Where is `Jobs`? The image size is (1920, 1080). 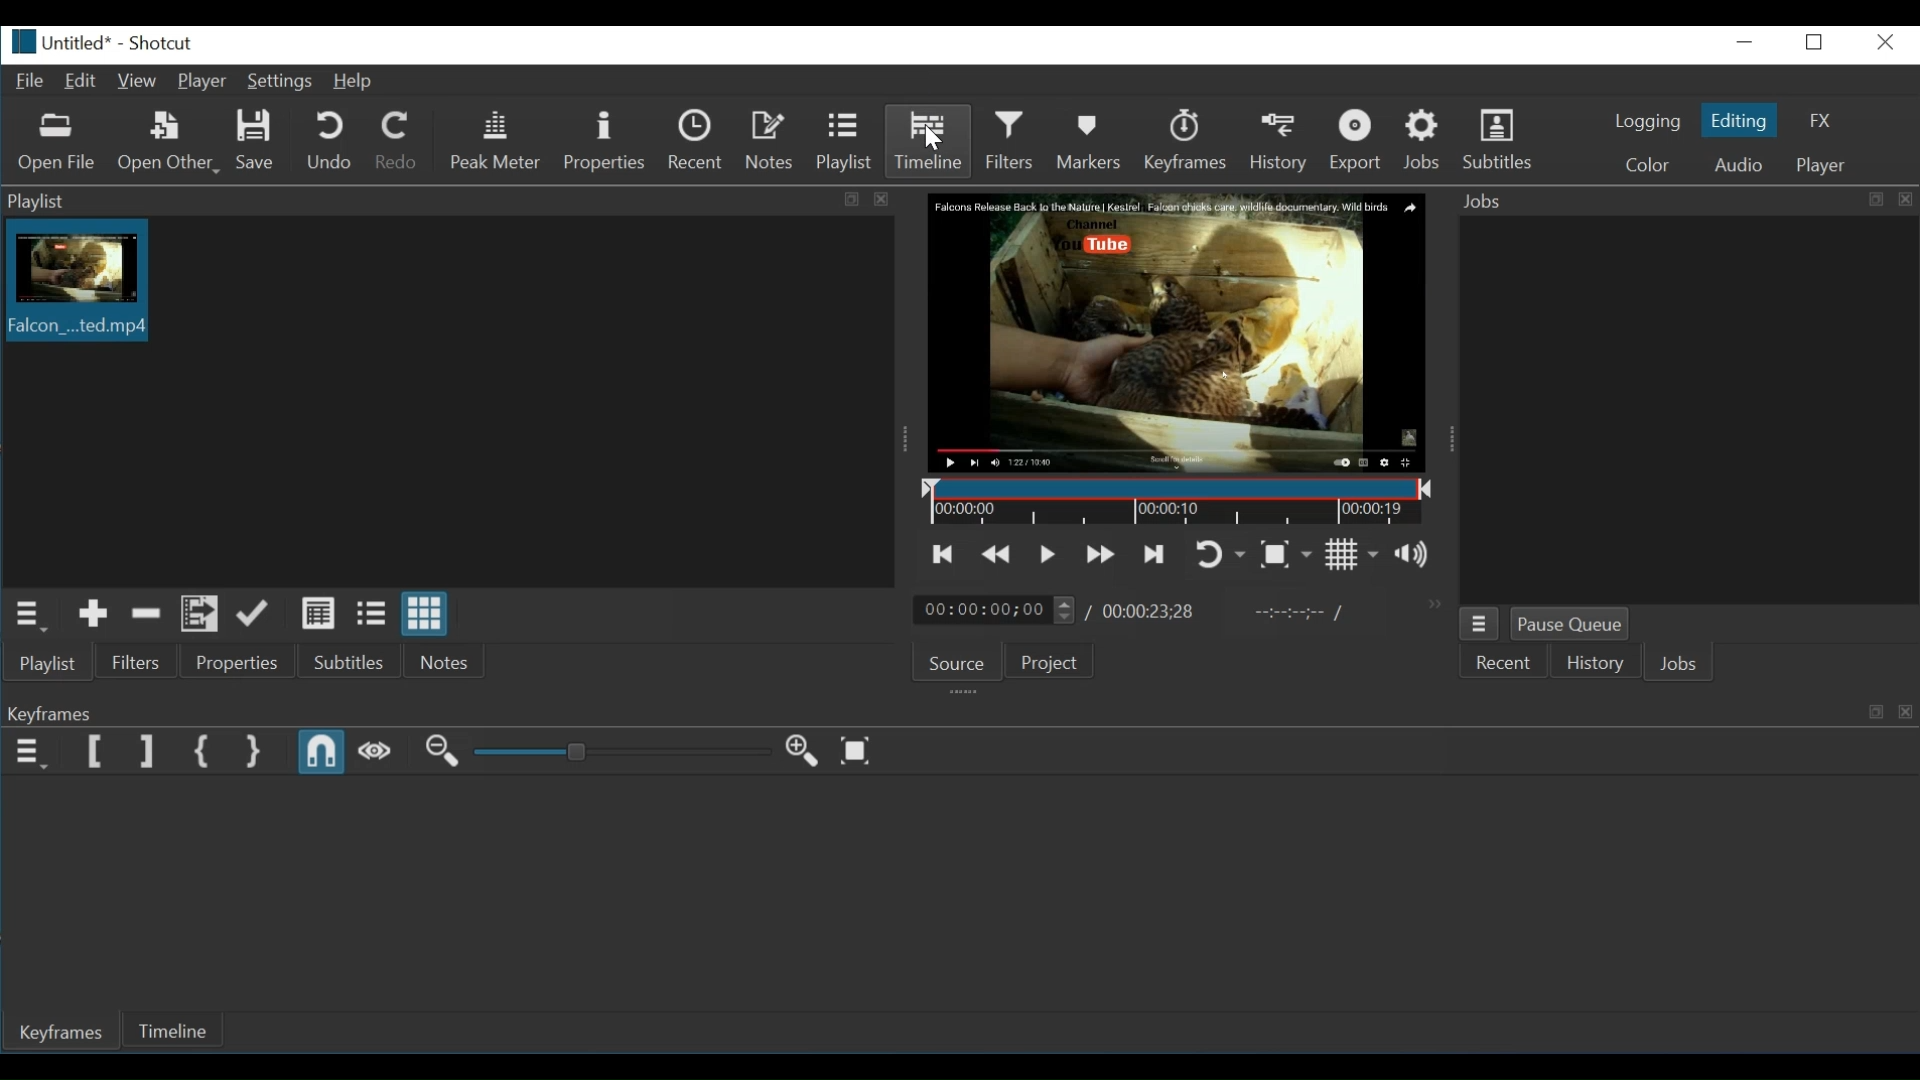 Jobs is located at coordinates (1424, 140).